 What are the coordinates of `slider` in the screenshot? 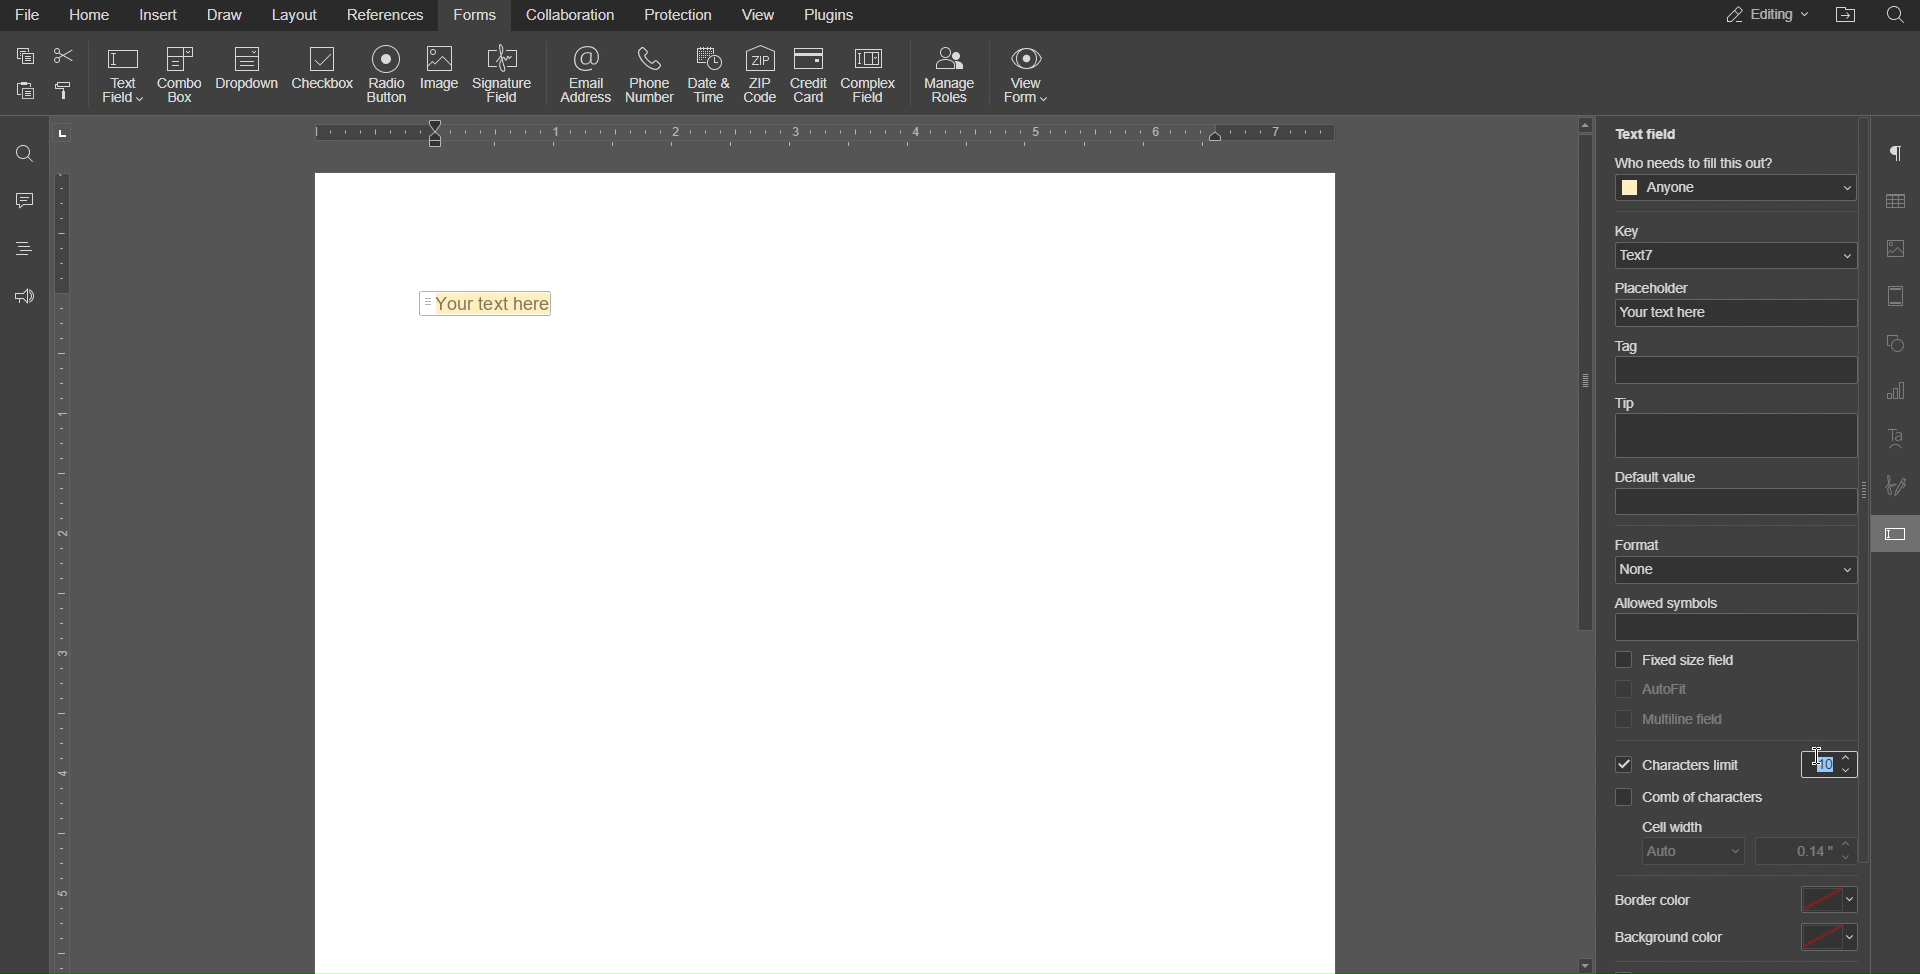 It's located at (1583, 388).